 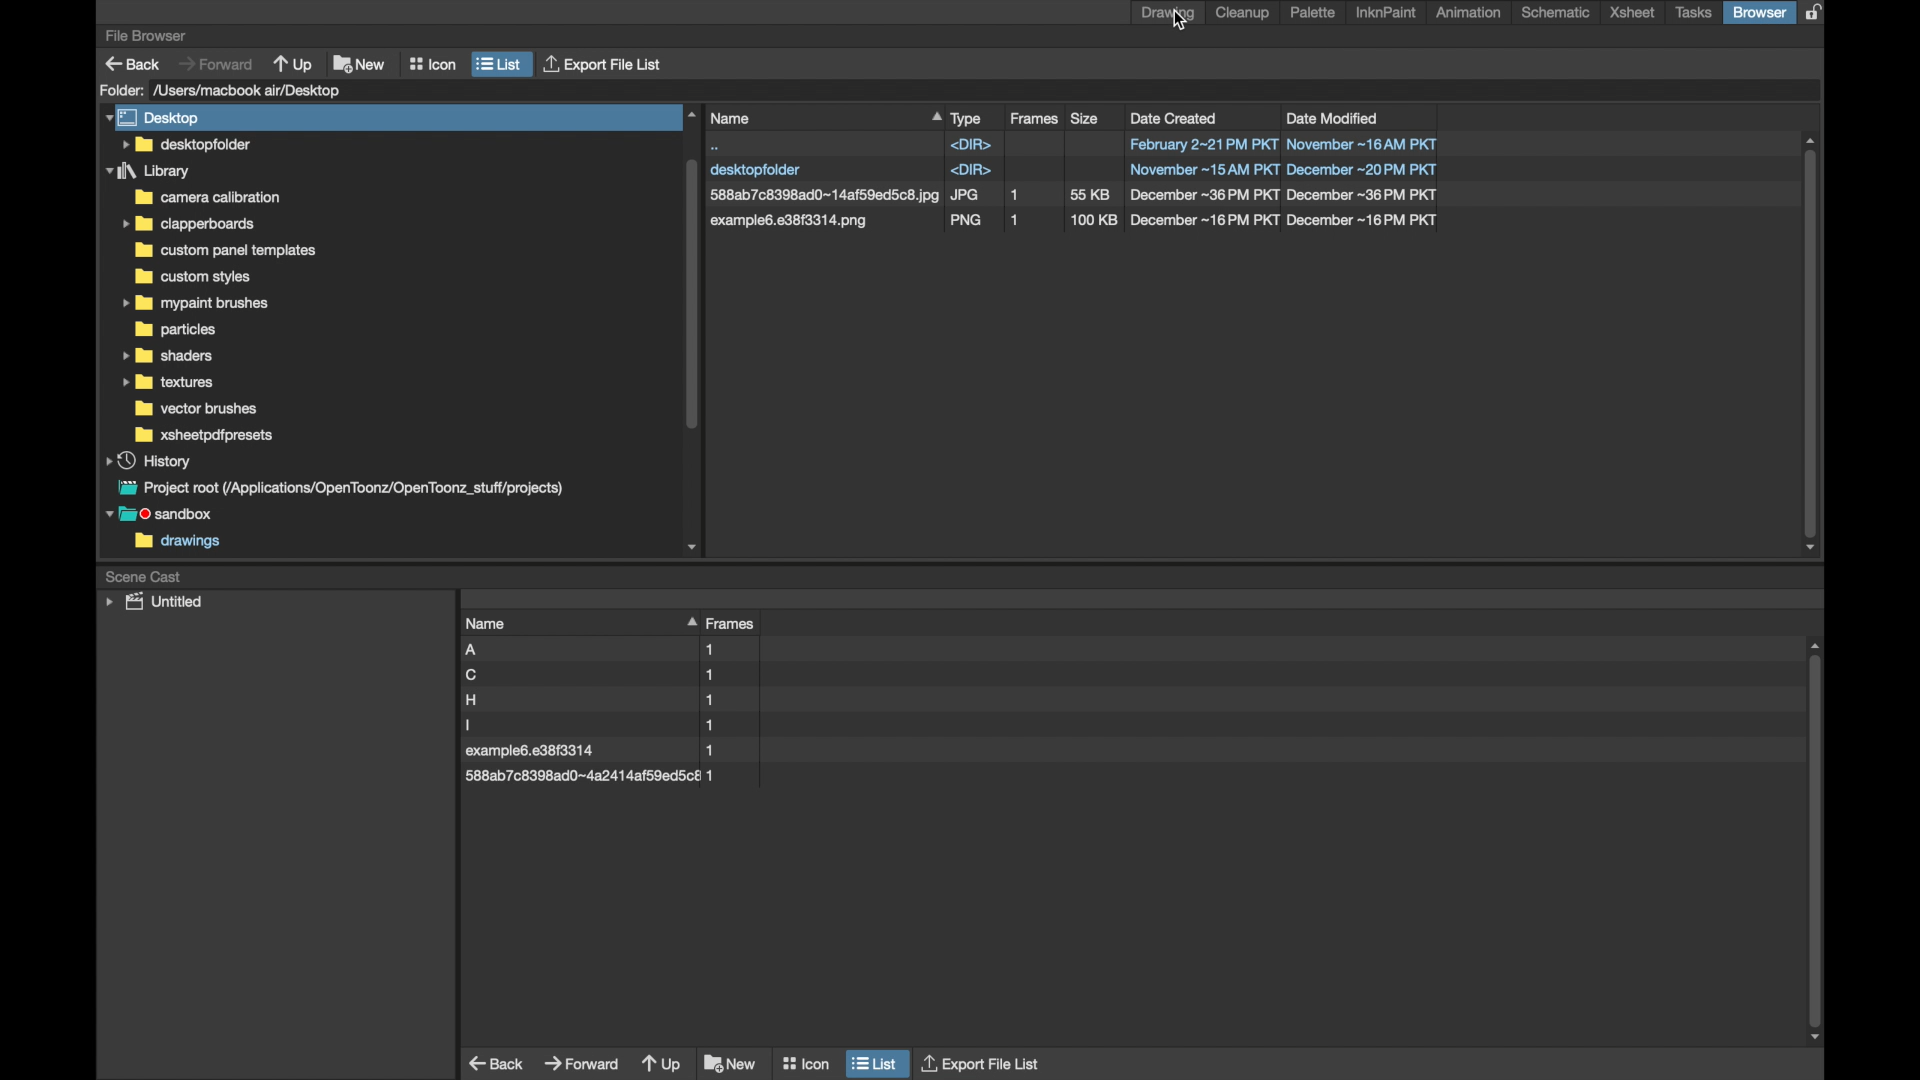 What do you see at coordinates (590, 775) in the screenshot?
I see `file` at bounding box center [590, 775].